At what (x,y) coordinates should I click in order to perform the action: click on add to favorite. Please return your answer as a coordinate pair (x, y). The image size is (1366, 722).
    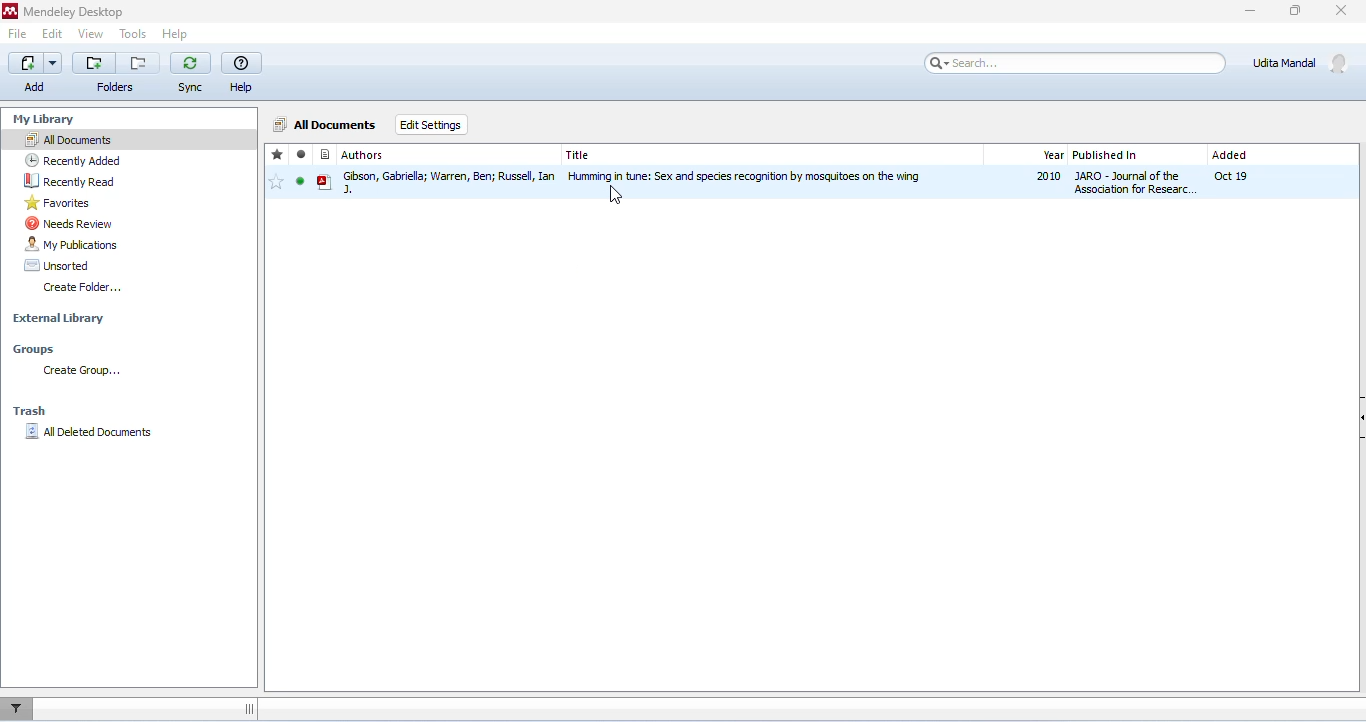
    Looking at the image, I should click on (277, 181).